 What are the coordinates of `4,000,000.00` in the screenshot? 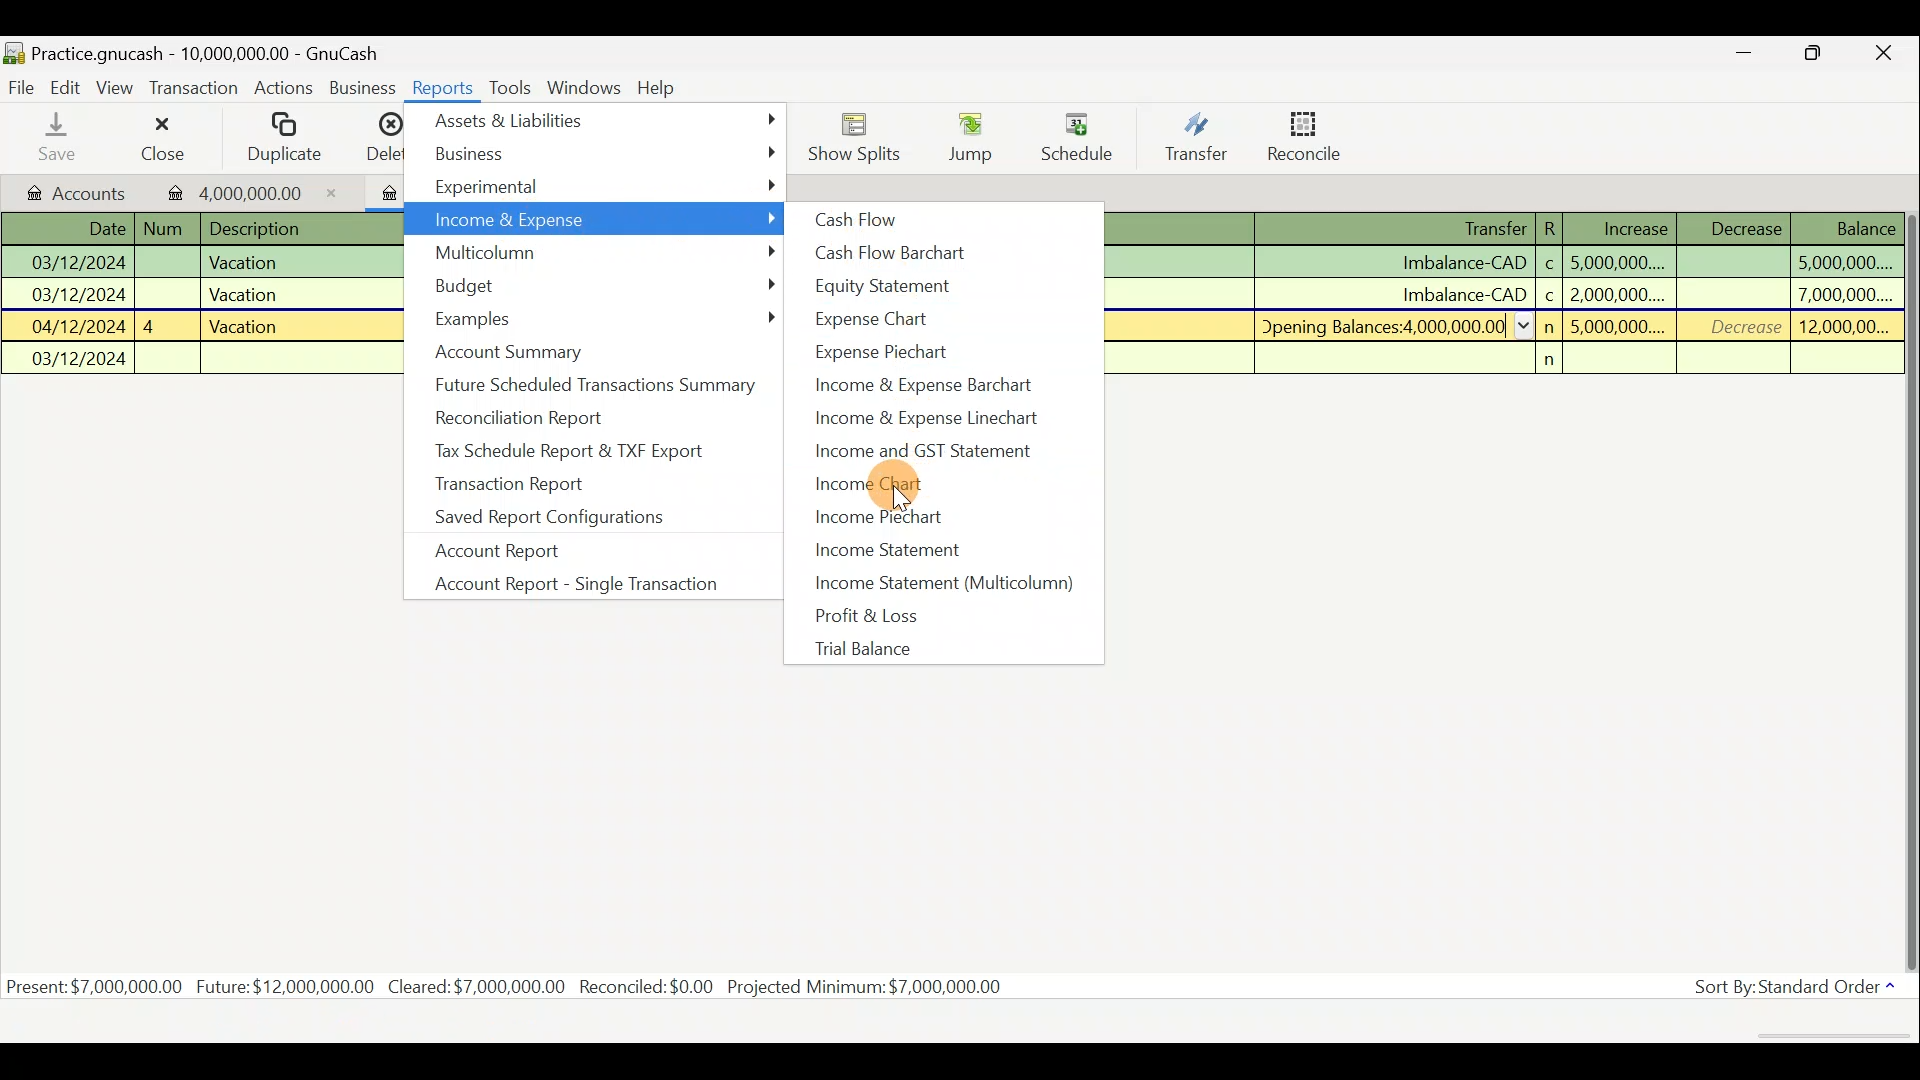 It's located at (261, 191).